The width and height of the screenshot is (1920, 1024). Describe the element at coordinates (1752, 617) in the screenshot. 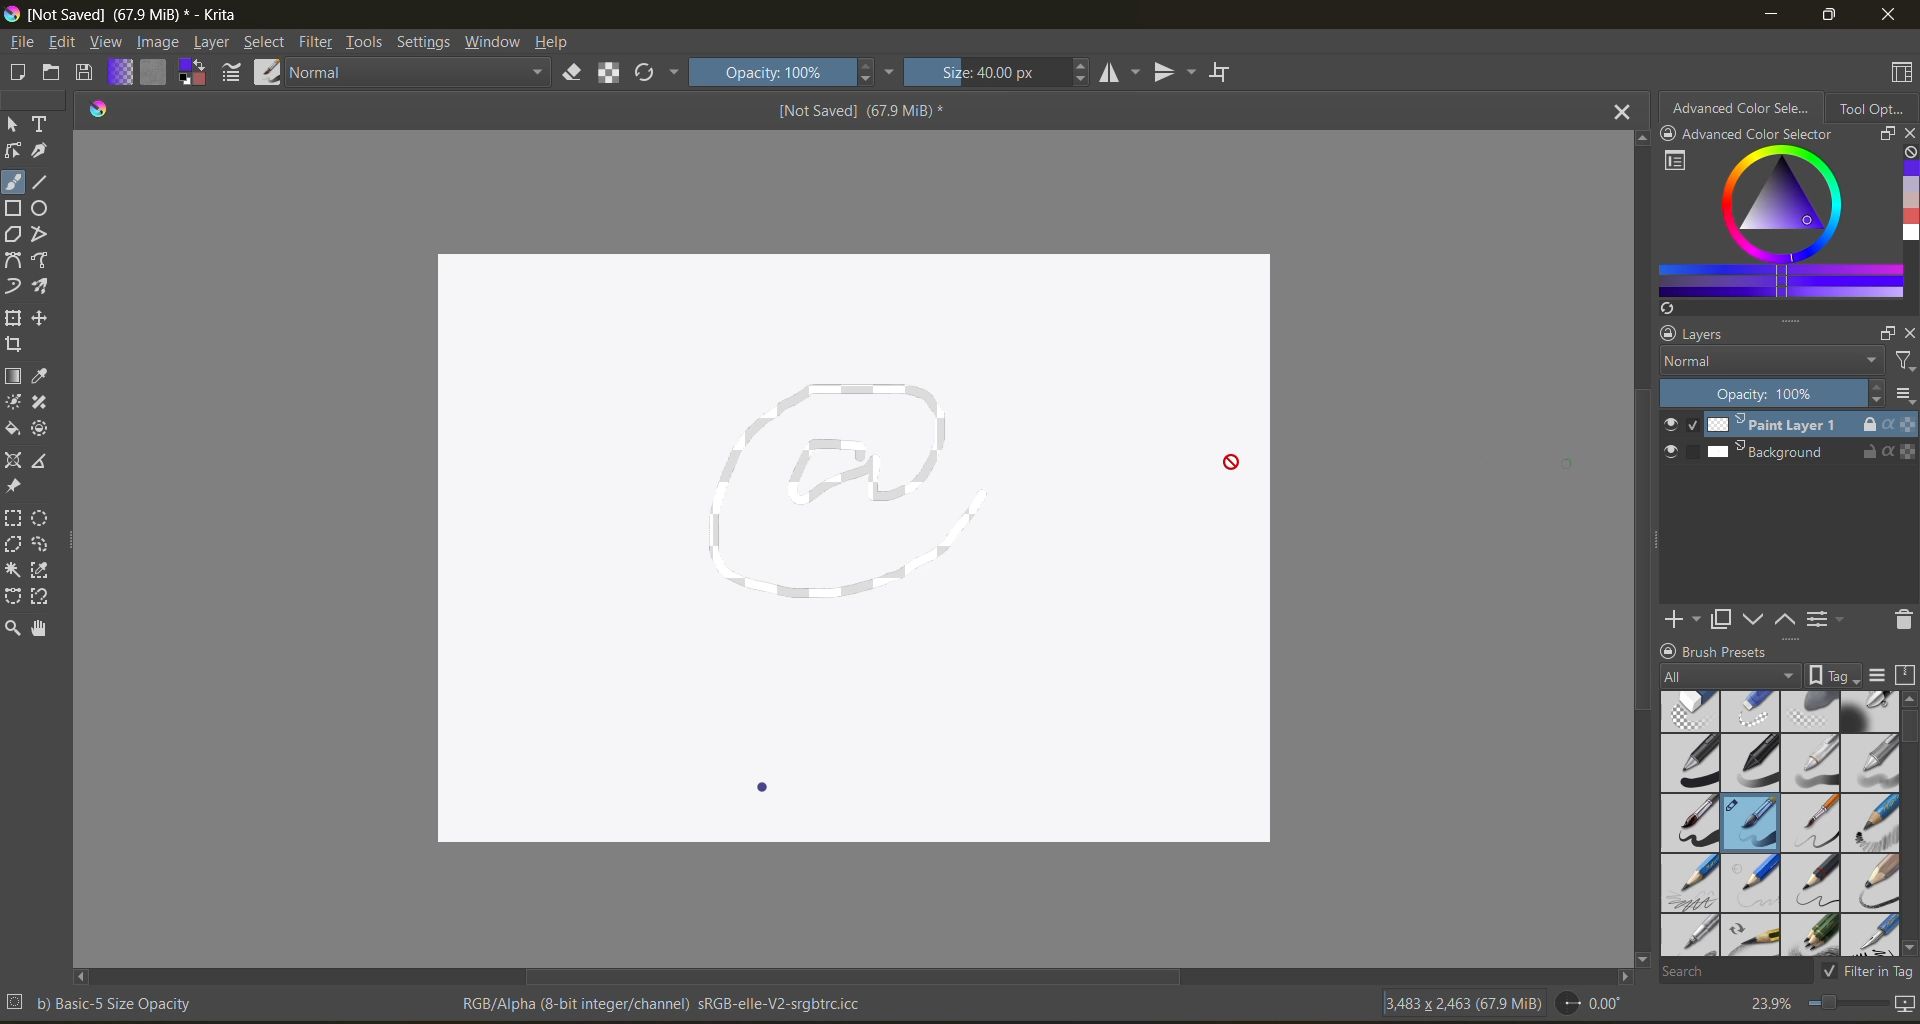

I see `mask down` at that location.